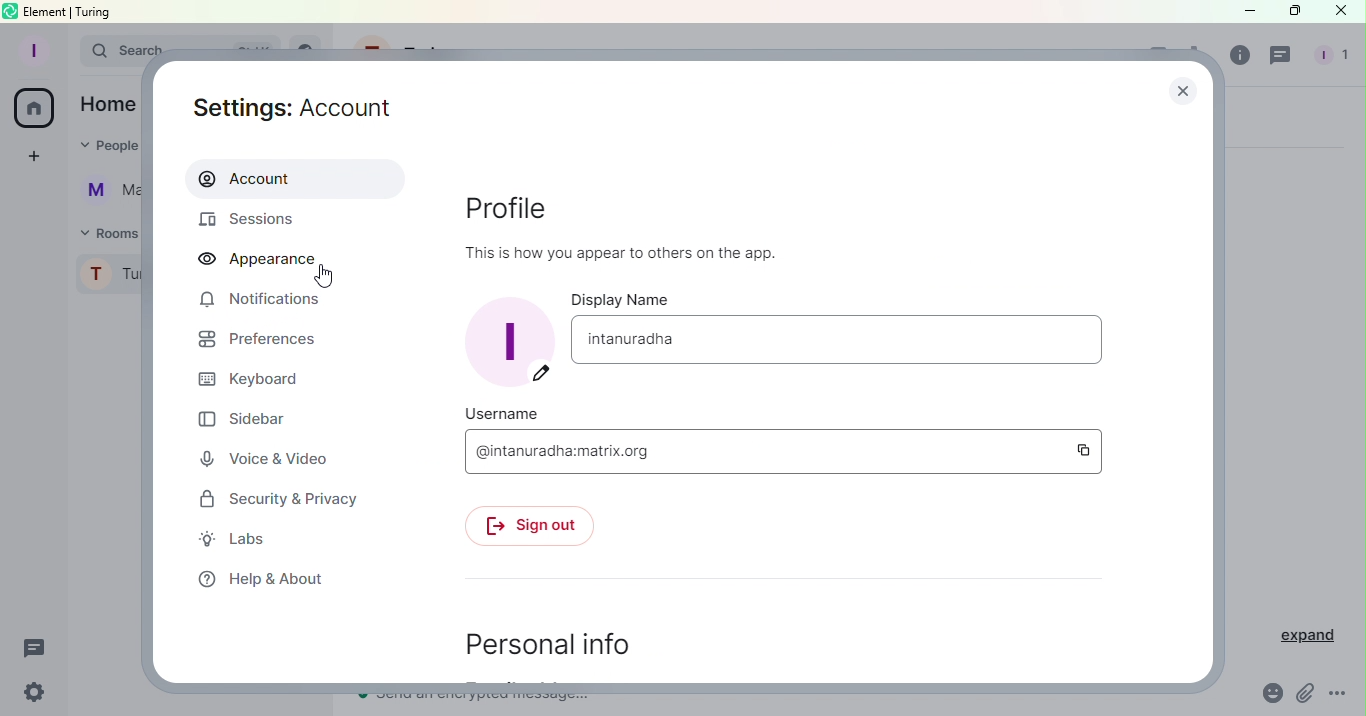 Image resolution: width=1366 pixels, height=716 pixels. Describe the element at coordinates (249, 421) in the screenshot. I see `Sidebar` at that location.